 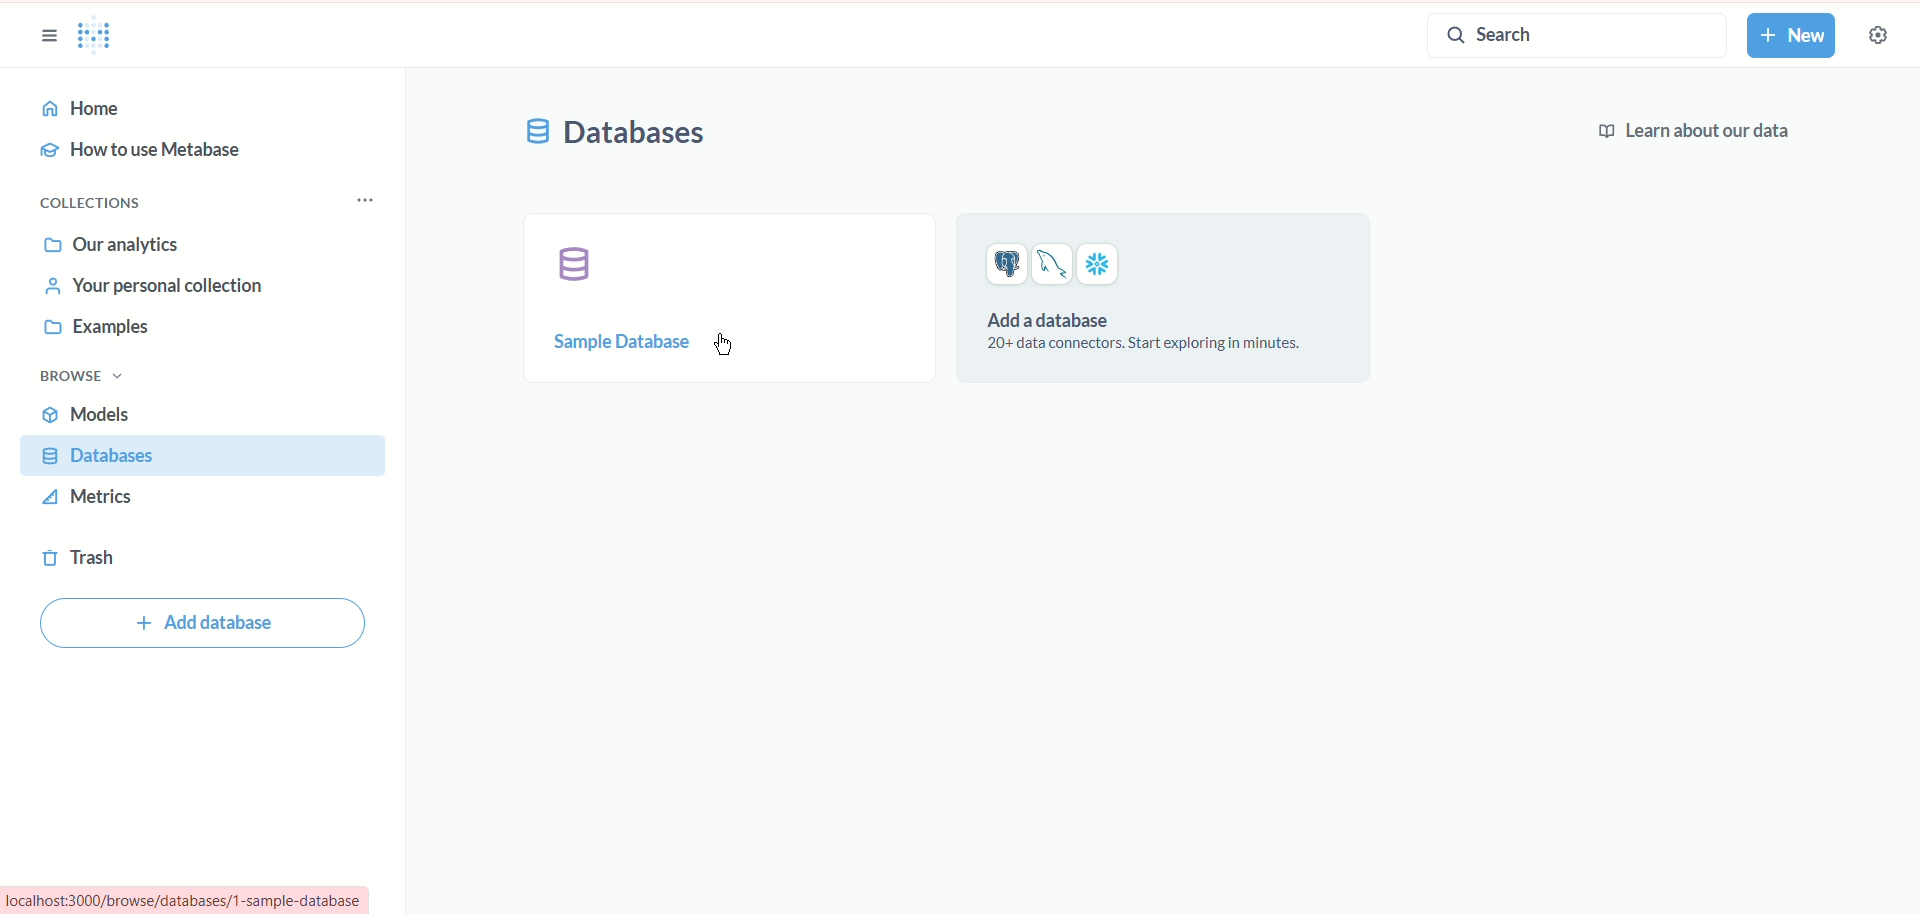 What do you see at coordinates (1881, 36) in the screenshot?
I see `settings` at bounding box center [1881, 36].